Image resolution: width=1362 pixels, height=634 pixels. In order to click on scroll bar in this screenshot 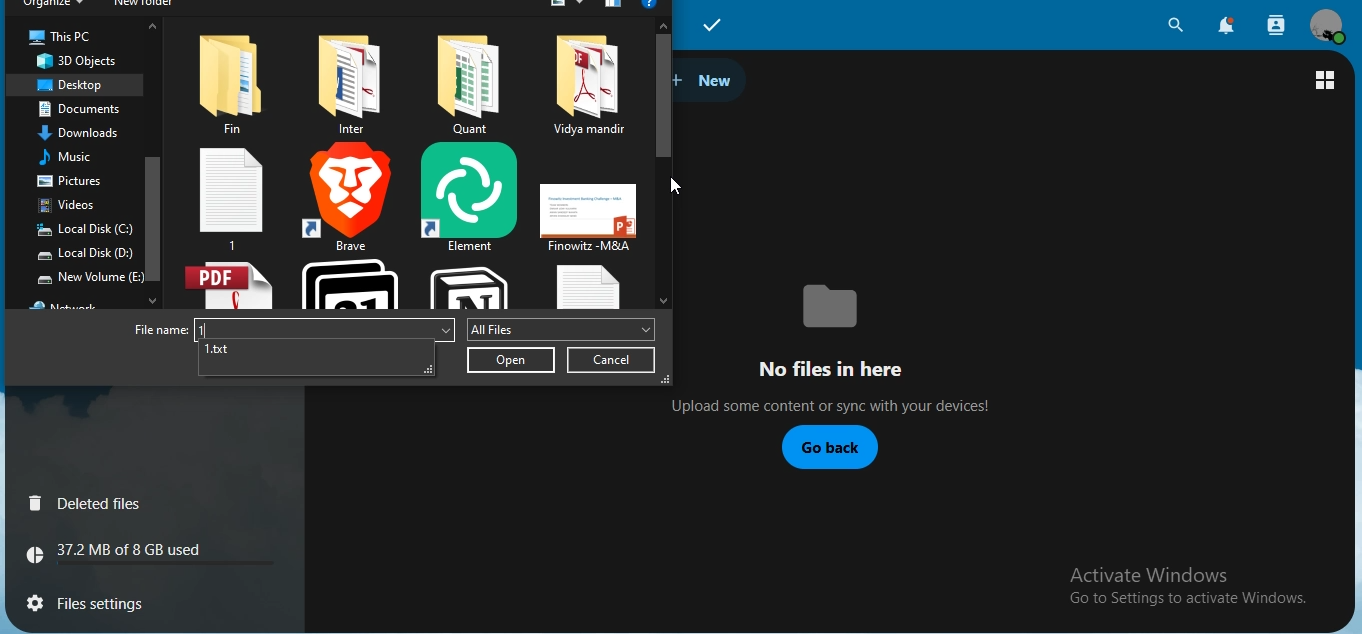, I will do `click(661, 96)`.